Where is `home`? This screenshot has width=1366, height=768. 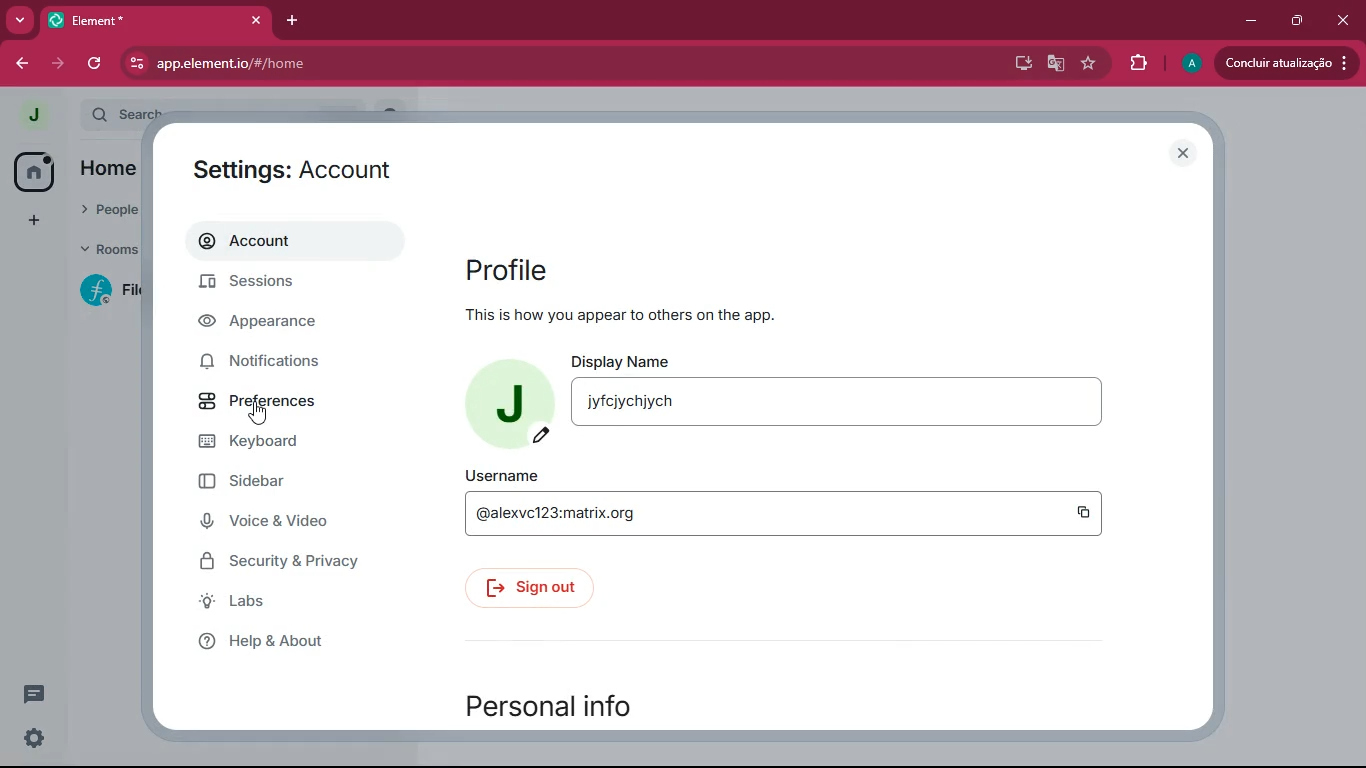 home is located at coordinates (34, 171).